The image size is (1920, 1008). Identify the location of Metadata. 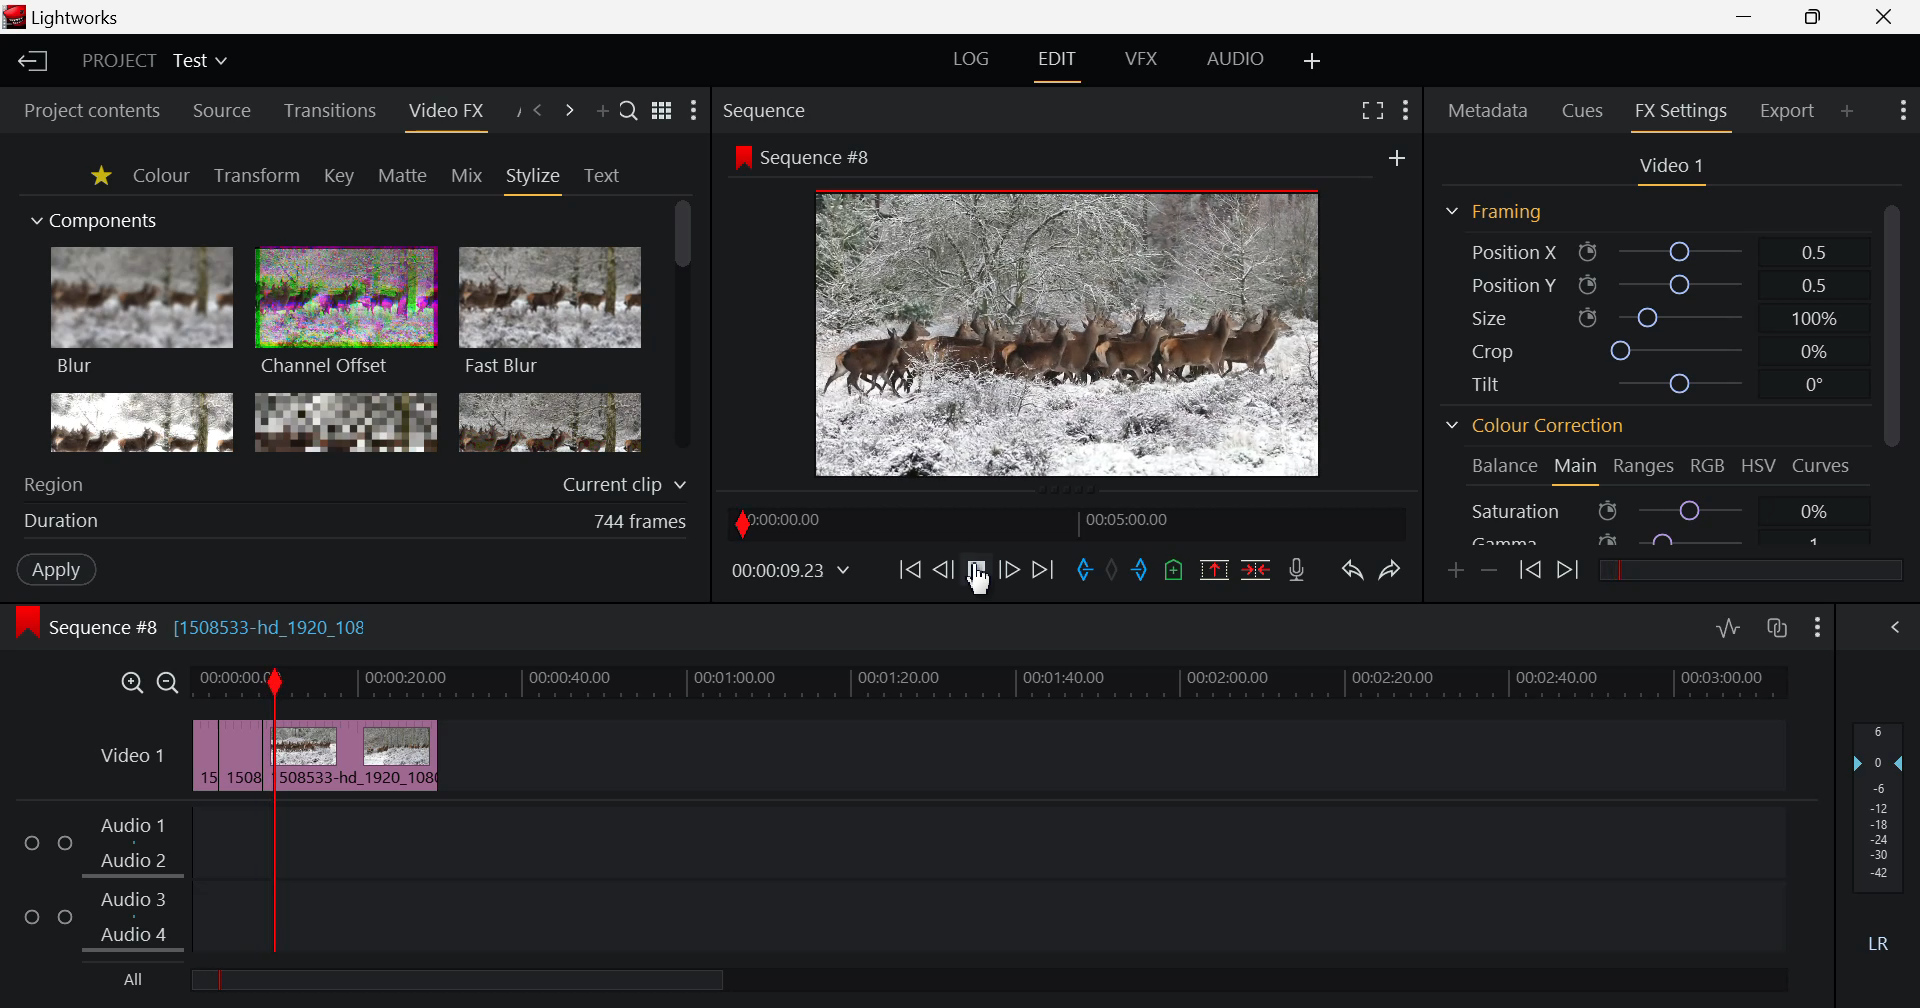
(1486, 112).